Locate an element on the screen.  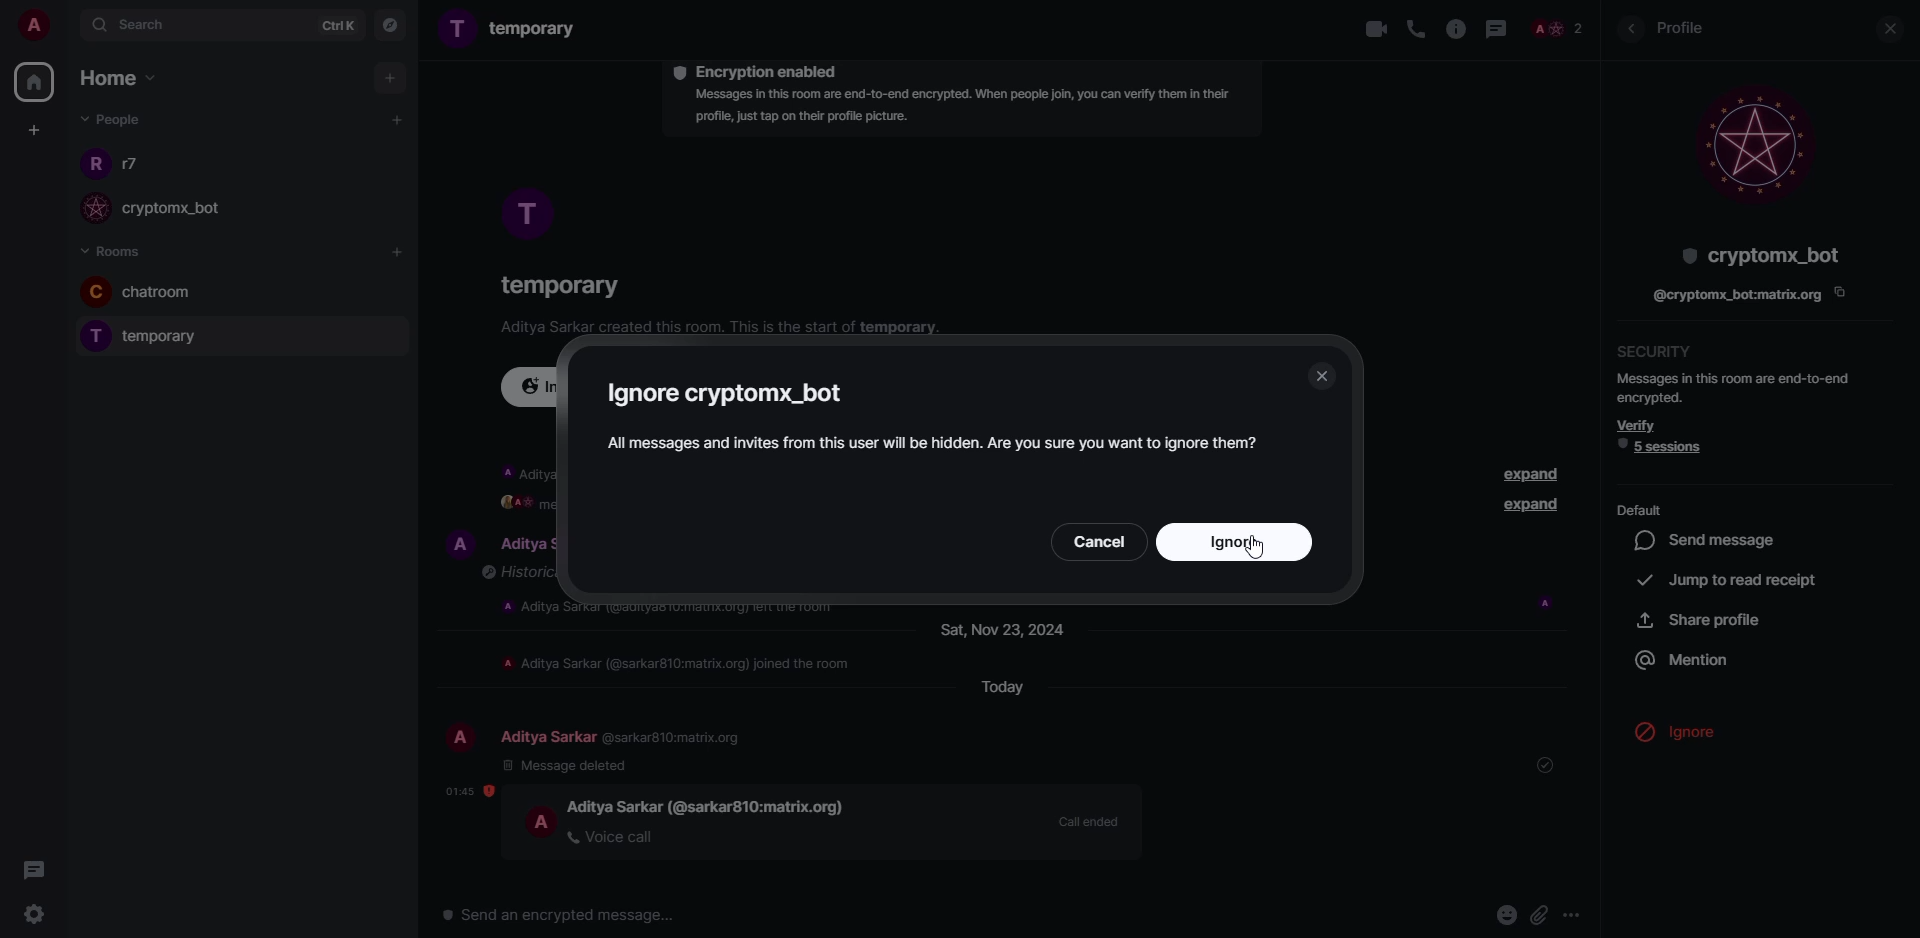
emoji is located at coordinates (1507, 914).